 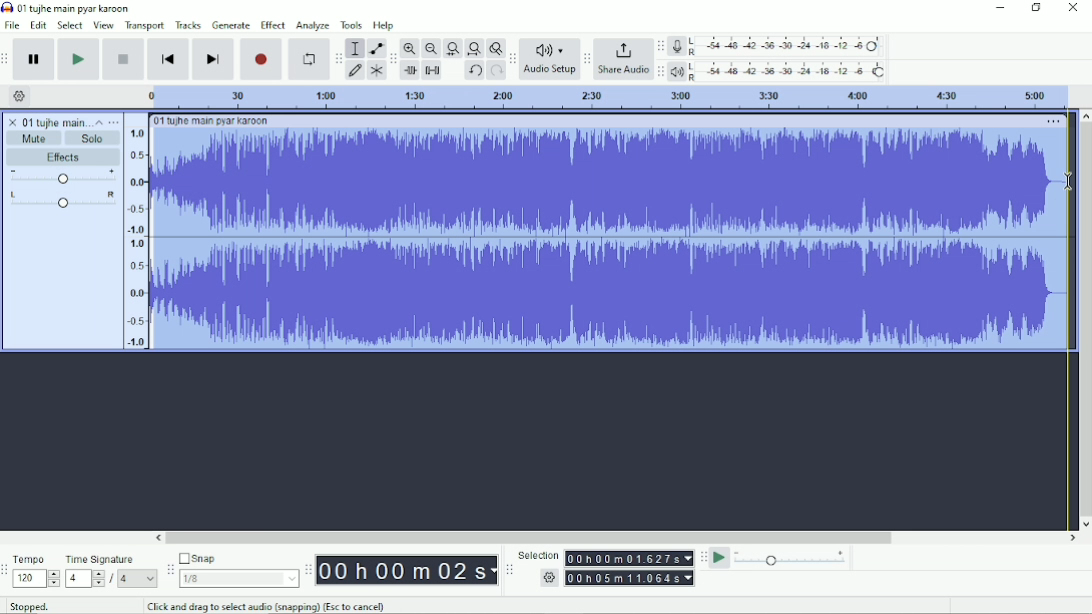 I want to click on Draw tool, so click(x=355, y=72).